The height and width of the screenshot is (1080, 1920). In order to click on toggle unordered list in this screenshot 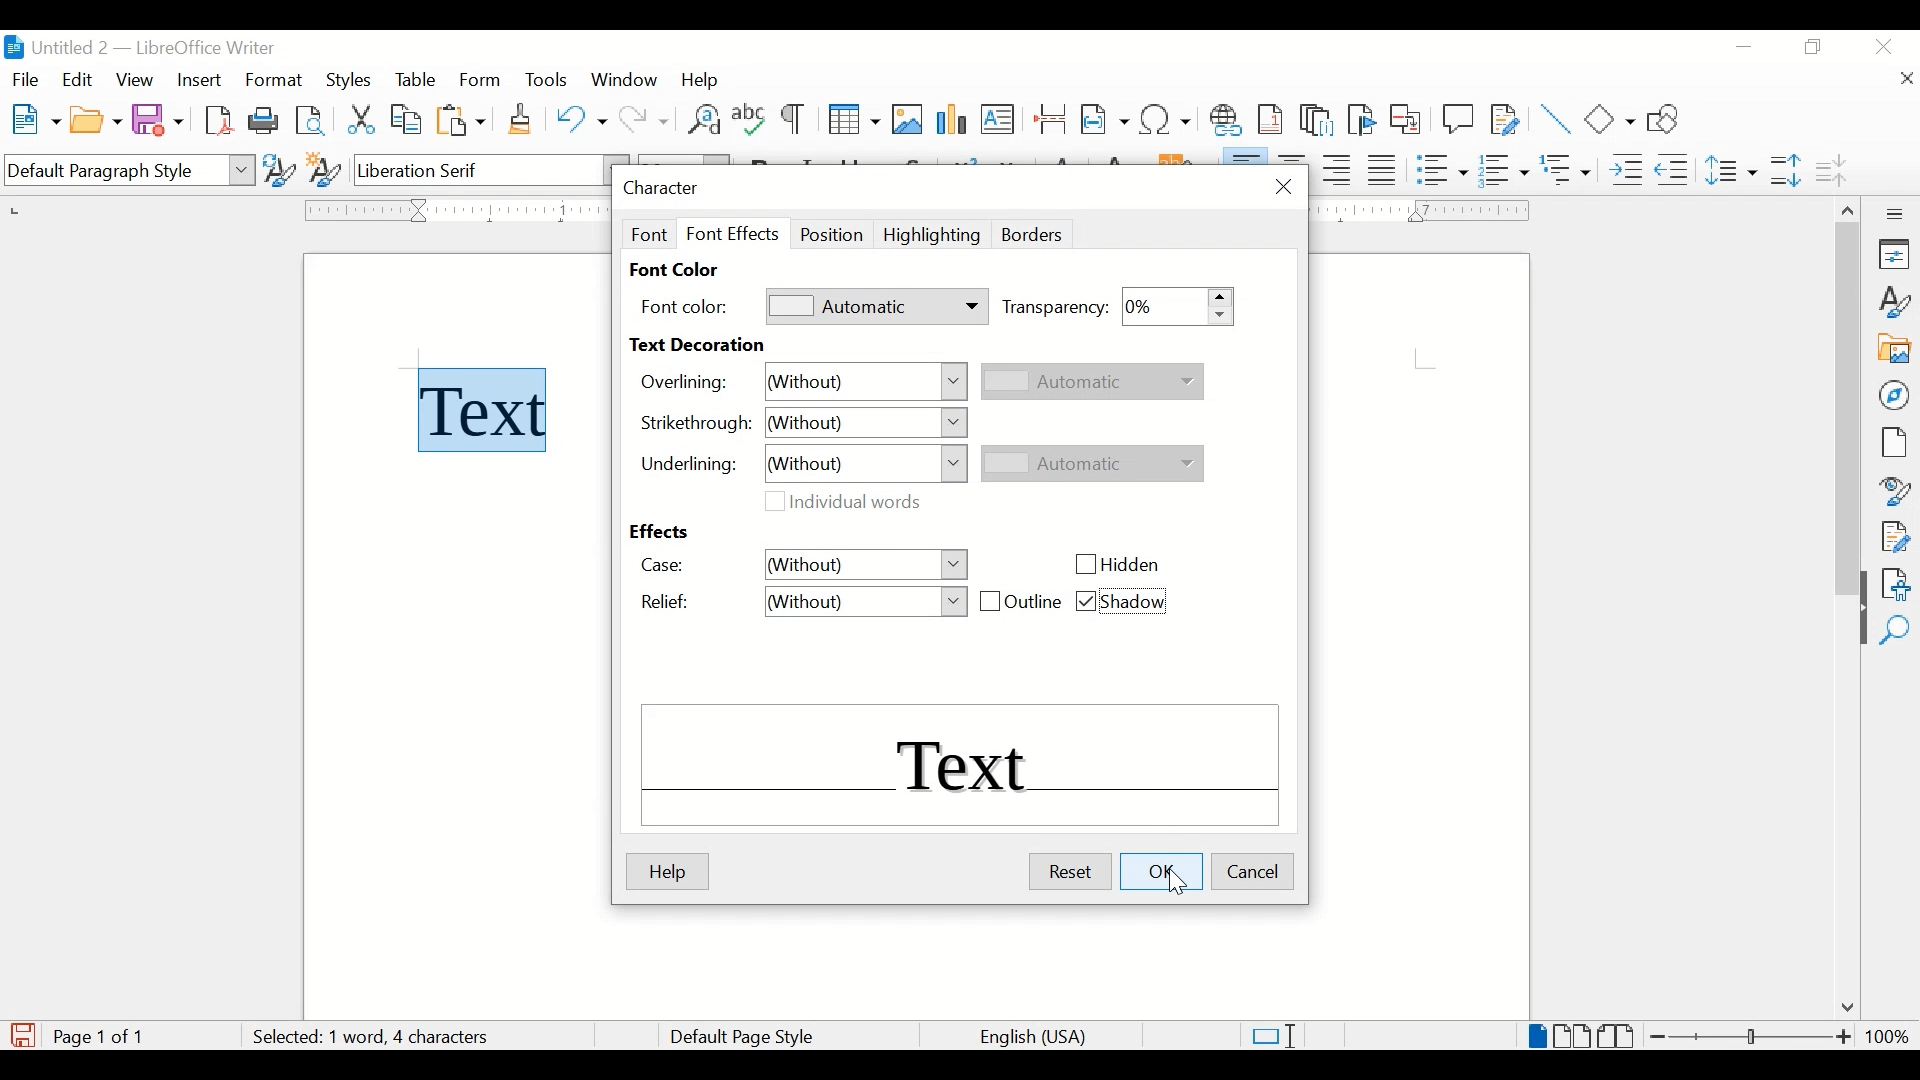, I will do `click(1442, 169)`.